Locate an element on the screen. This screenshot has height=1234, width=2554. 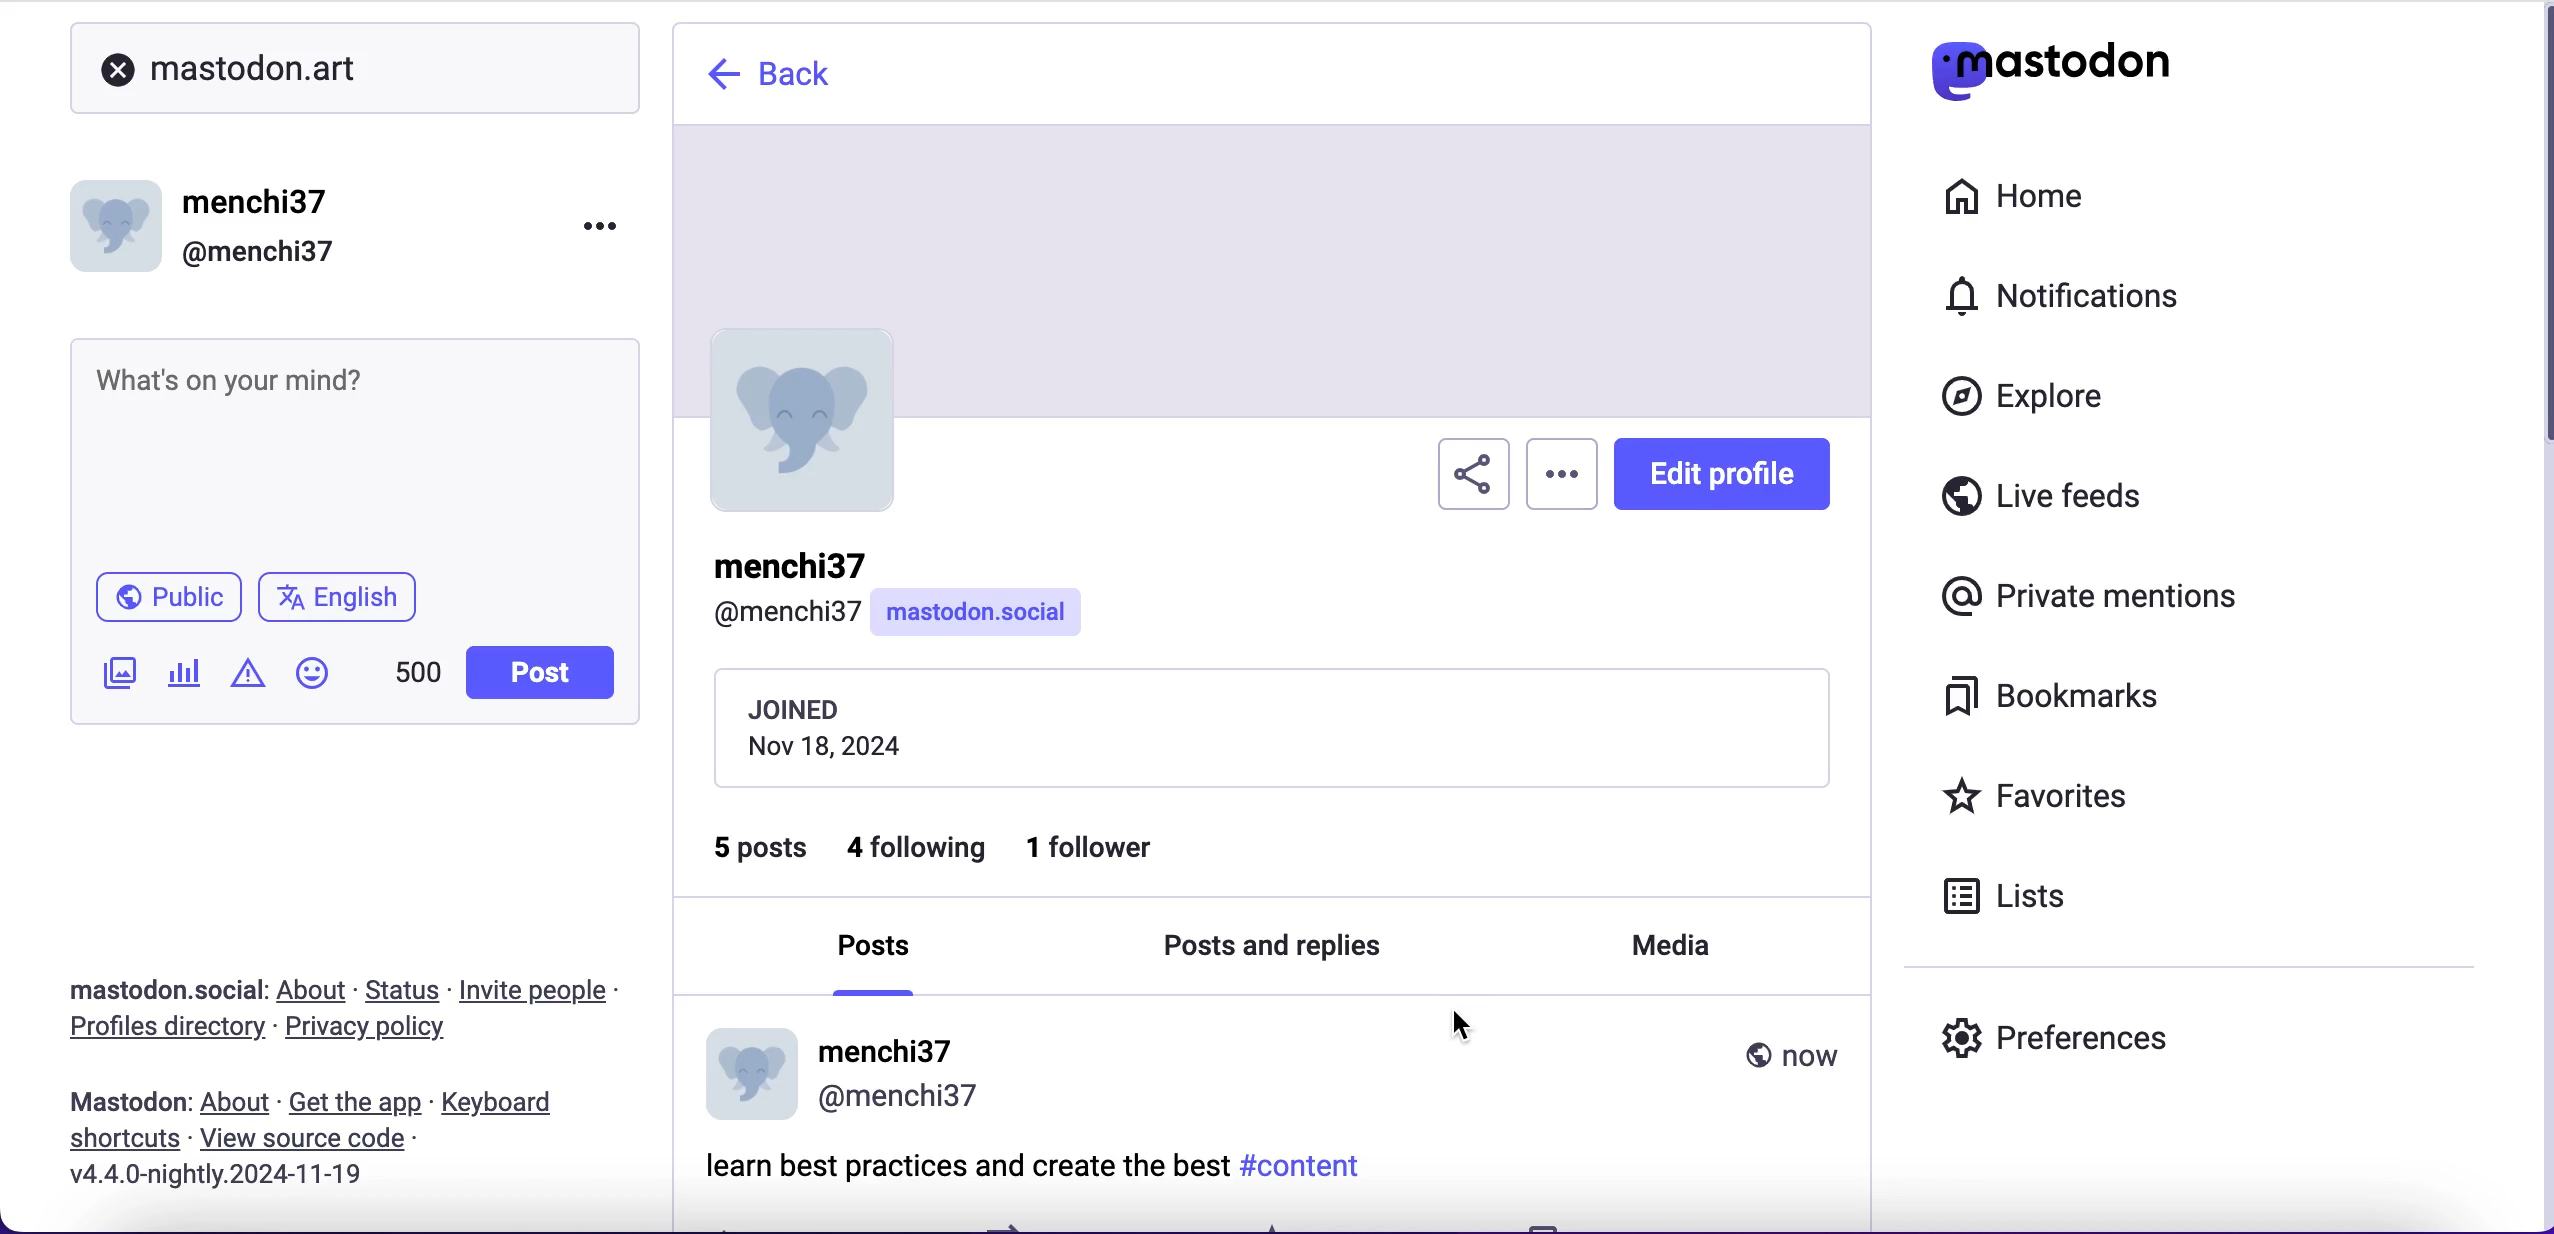
menchi37 is located at coordinates (259, 203).